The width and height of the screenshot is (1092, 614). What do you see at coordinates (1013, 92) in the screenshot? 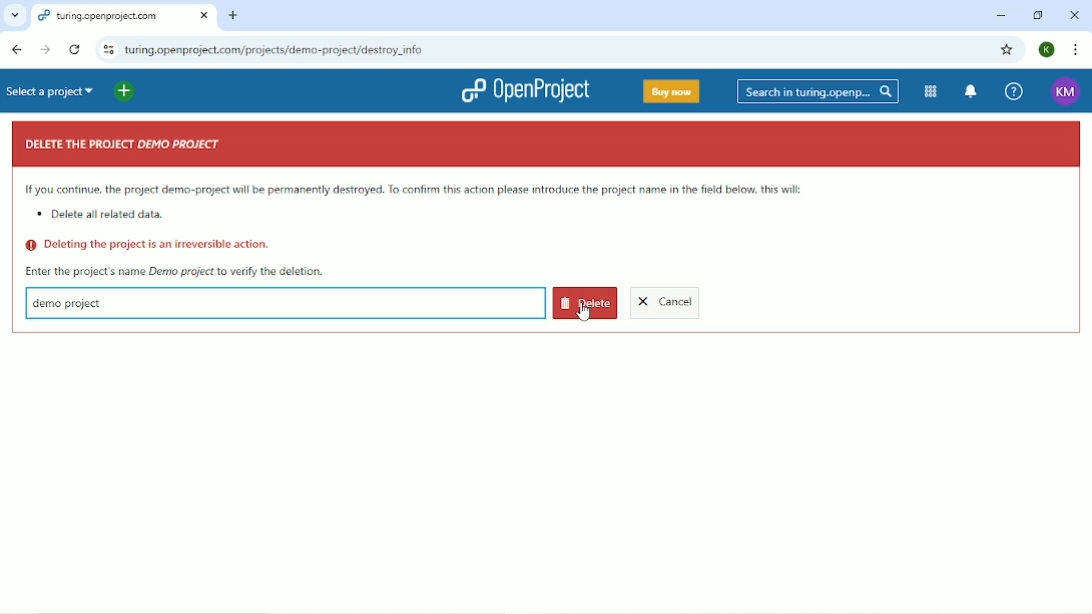
I see `Help` at bounding box center [1013, 92].